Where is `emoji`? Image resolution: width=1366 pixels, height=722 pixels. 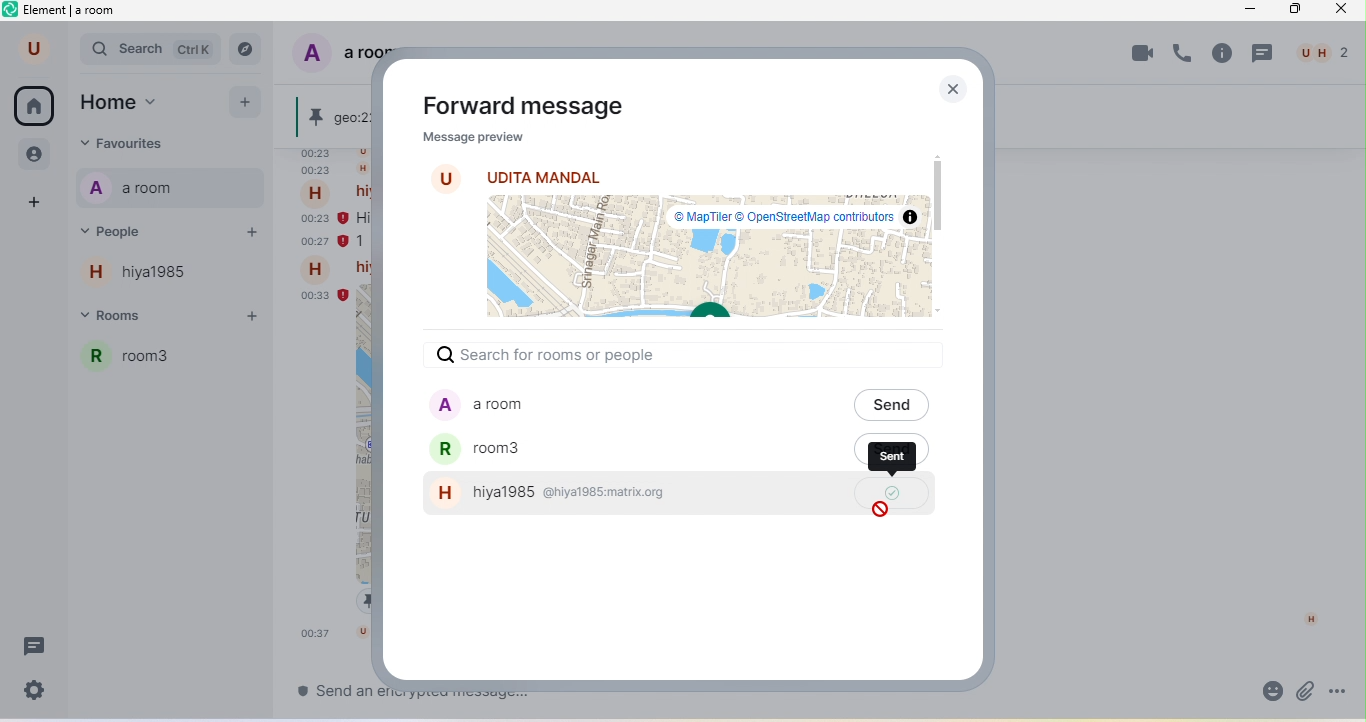
emoji is located at coordinates (1267, 692).